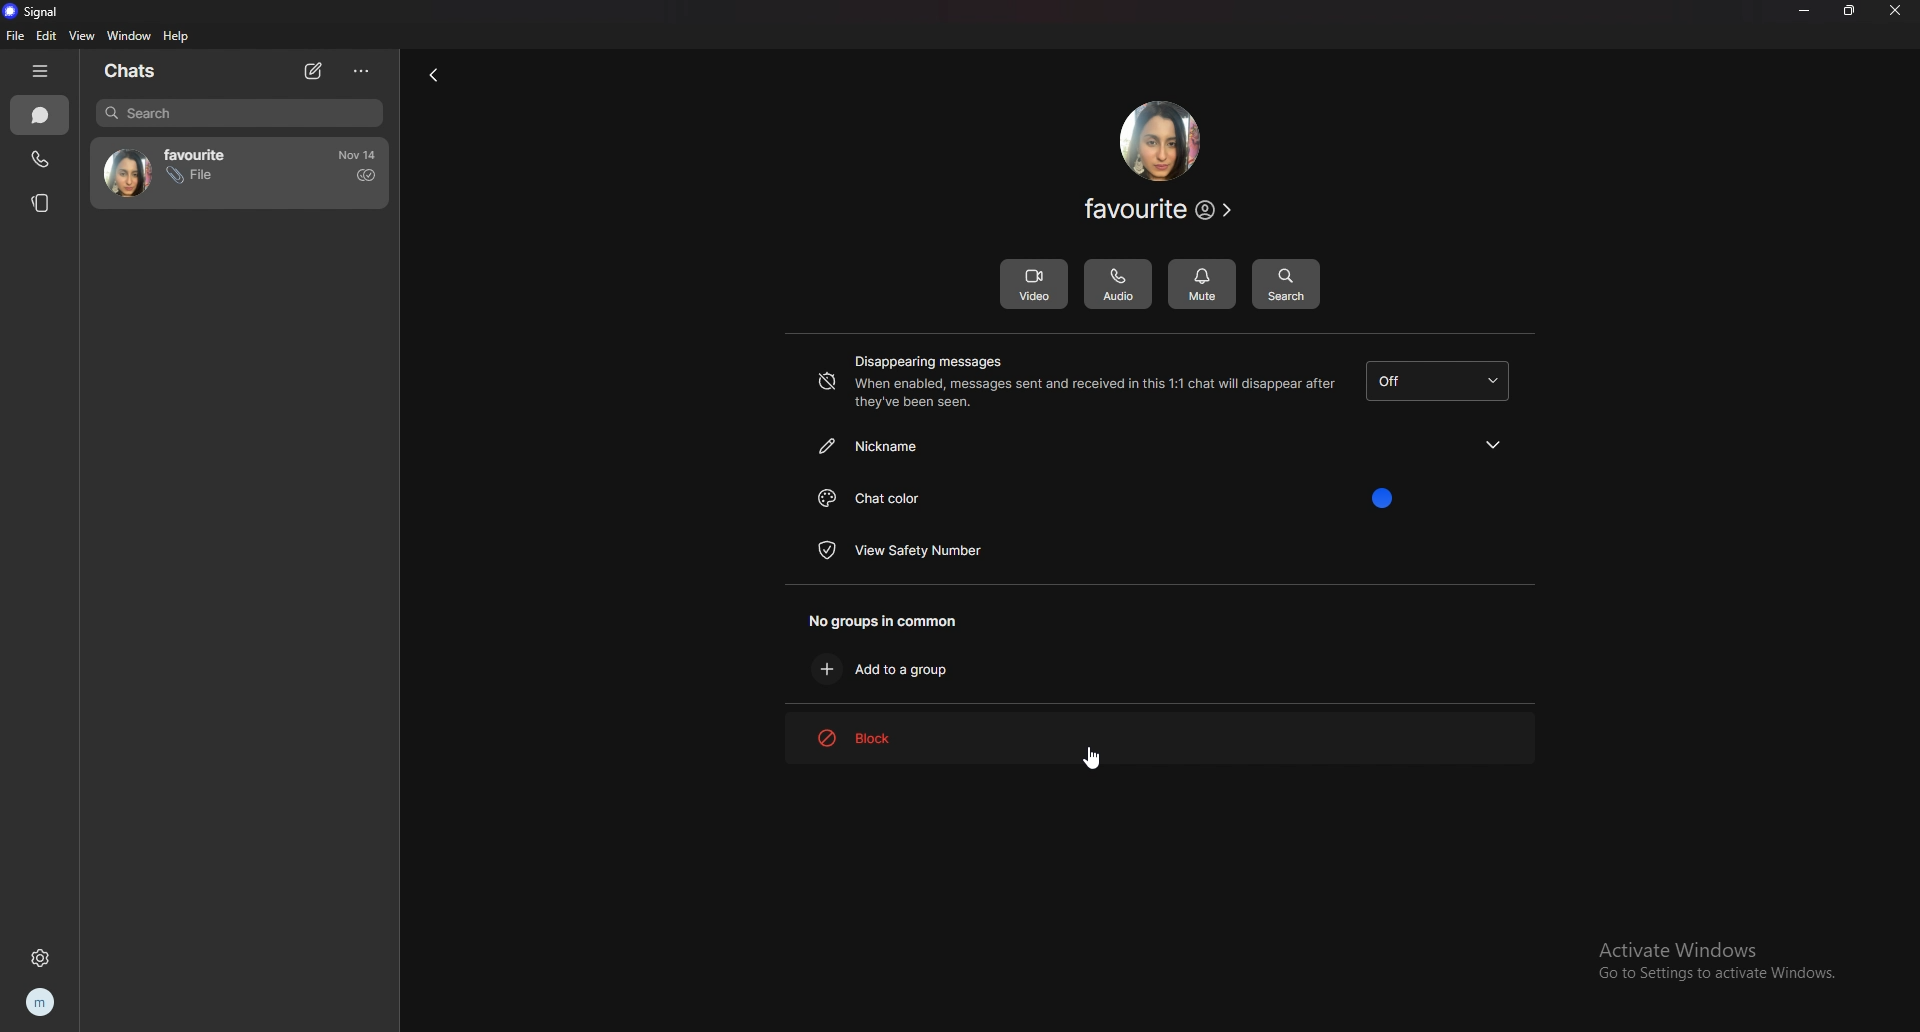 The width and height of the screenshot is (1920, 1032). What do you see at coordinates (901, 549) in the screenshot?
I see `view safety number` at bounding box center [901, 549].